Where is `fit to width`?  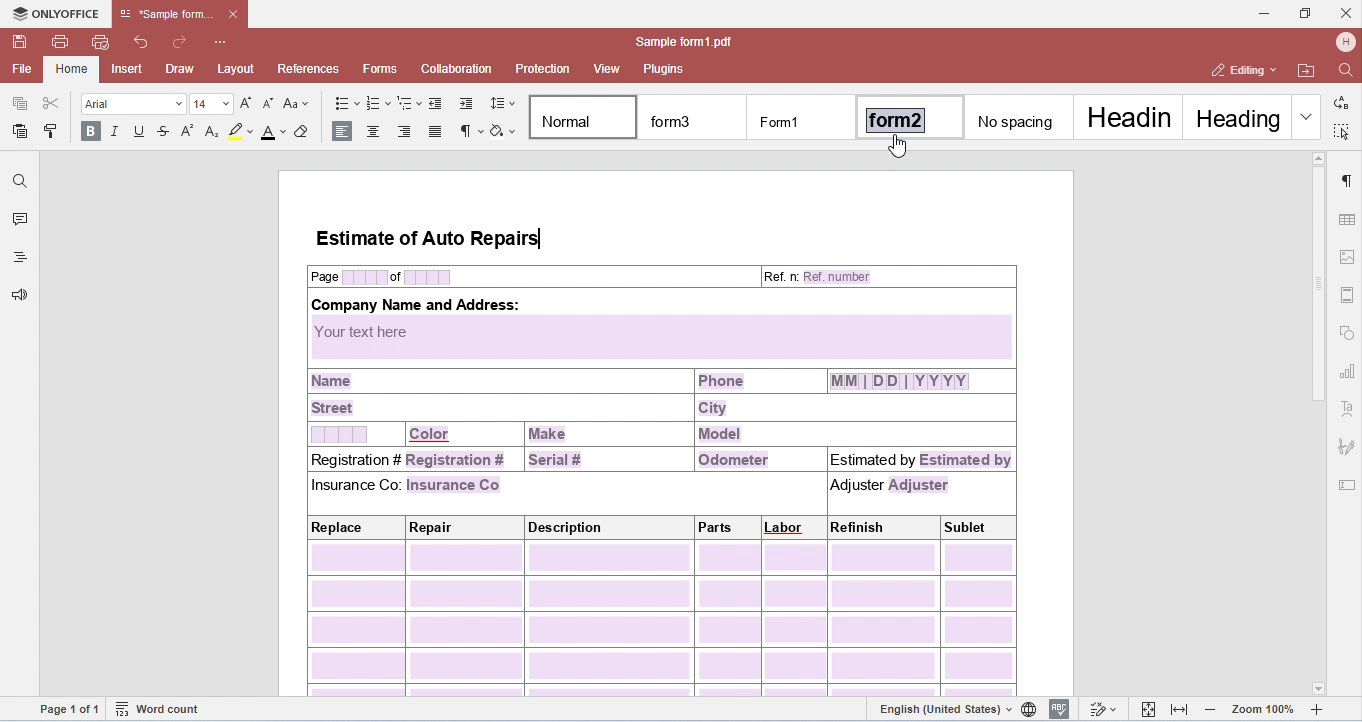
fit to width is located at coordinates (1181, 710).